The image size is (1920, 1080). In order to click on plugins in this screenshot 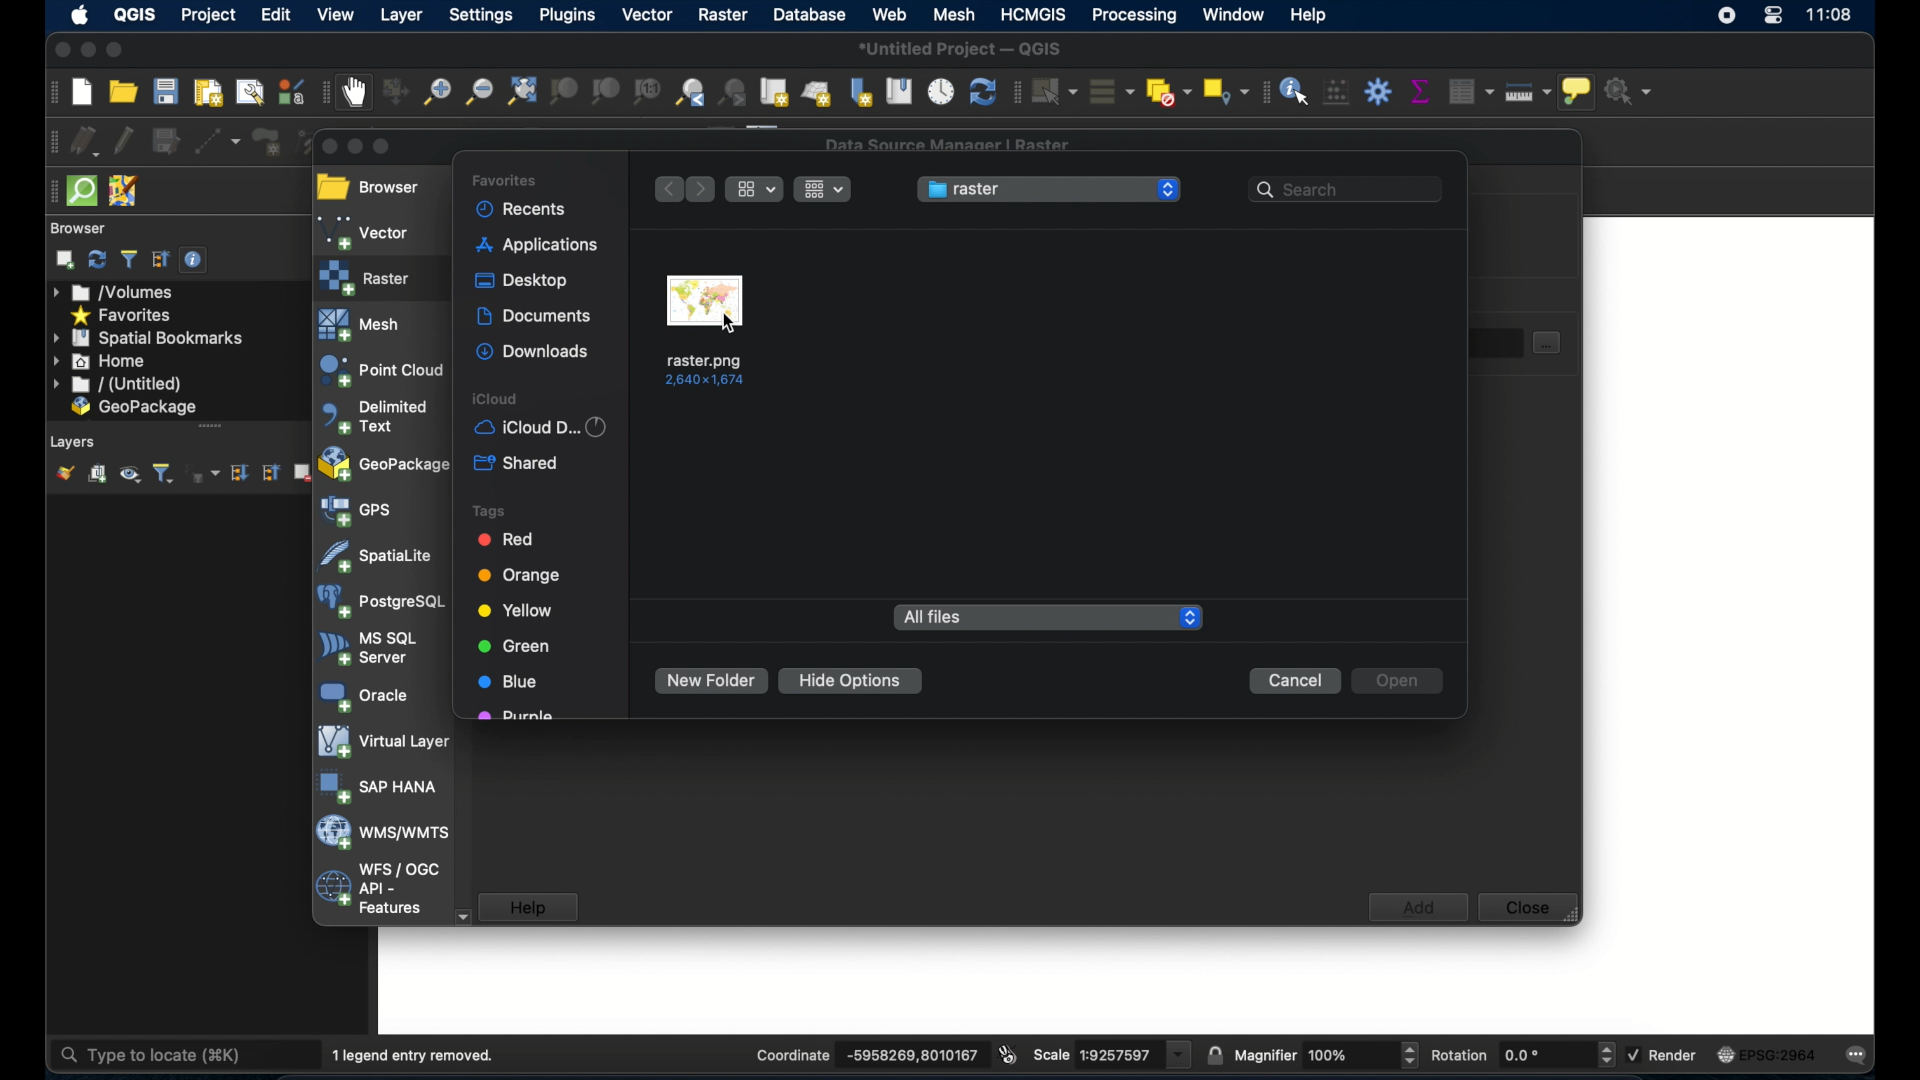, I will do `click(566, 16)`.